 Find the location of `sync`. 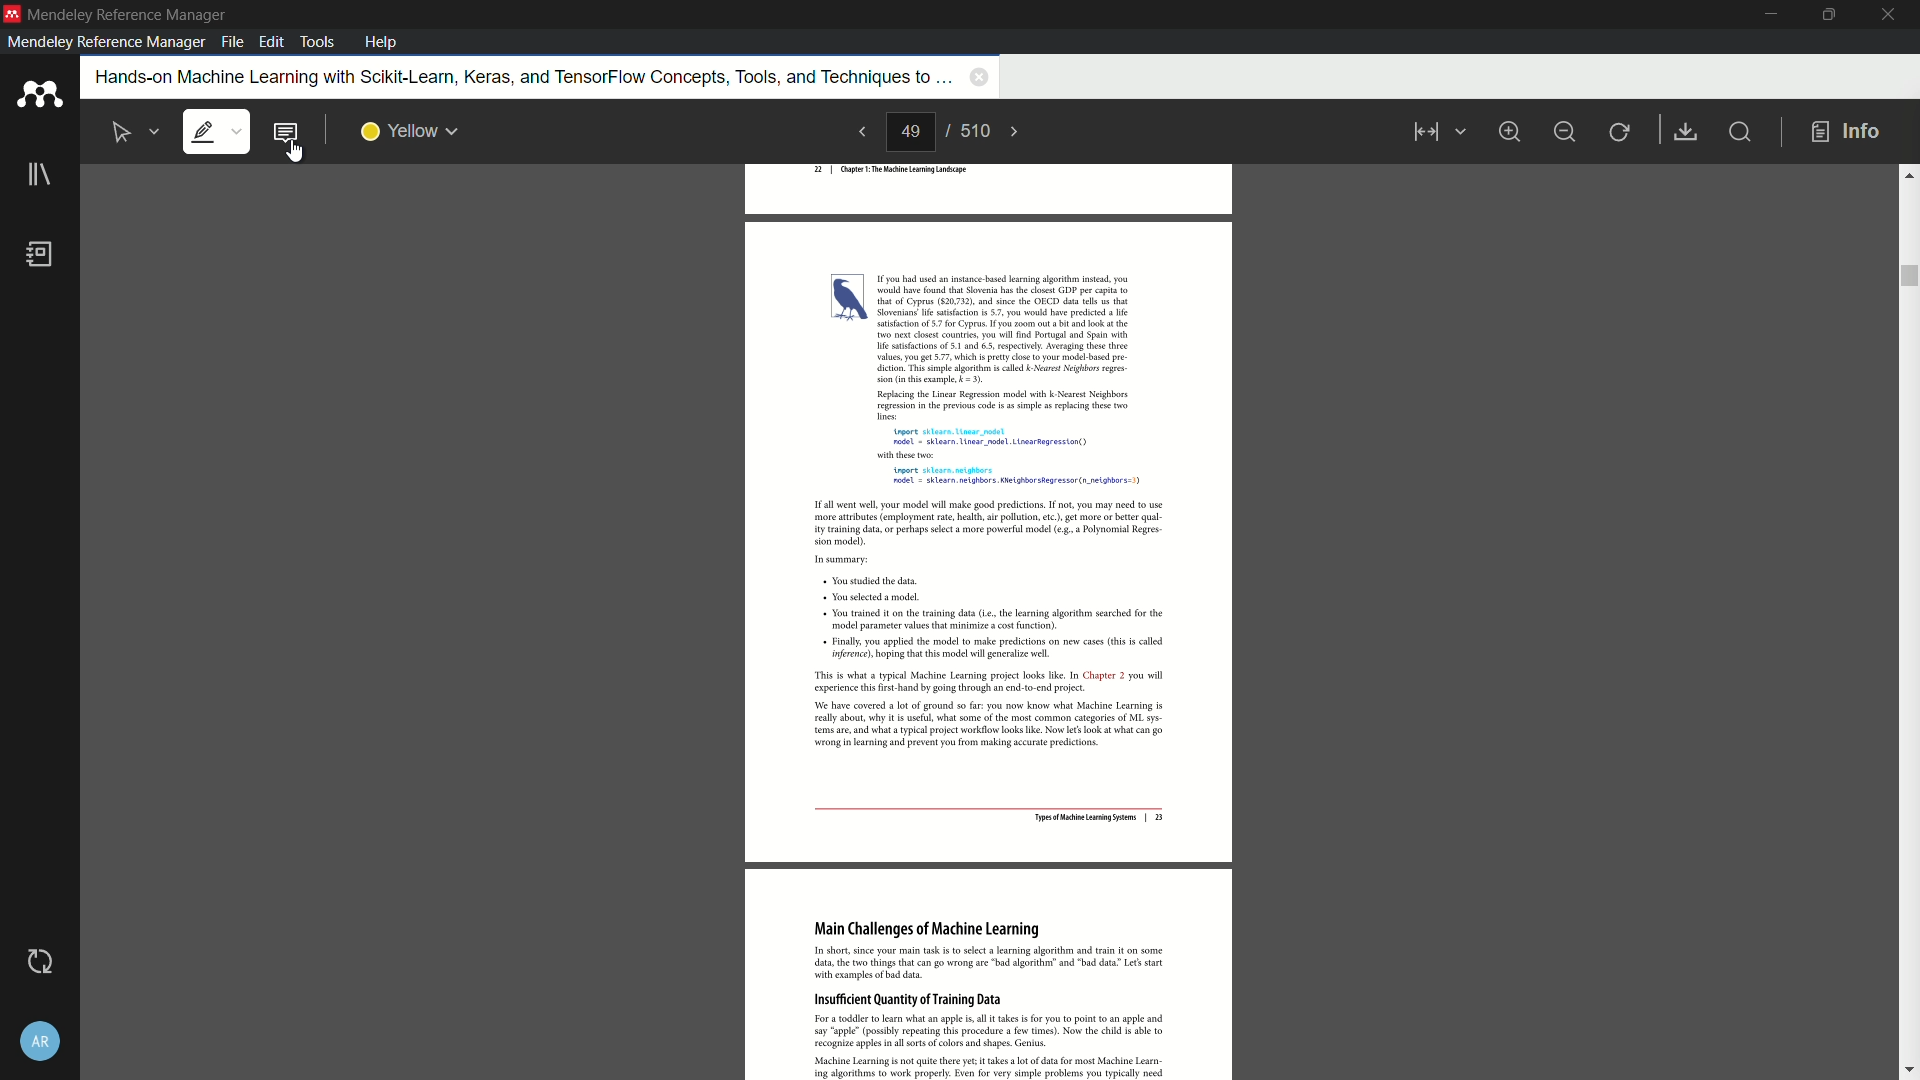

sync is located at coordinates (37, 962).